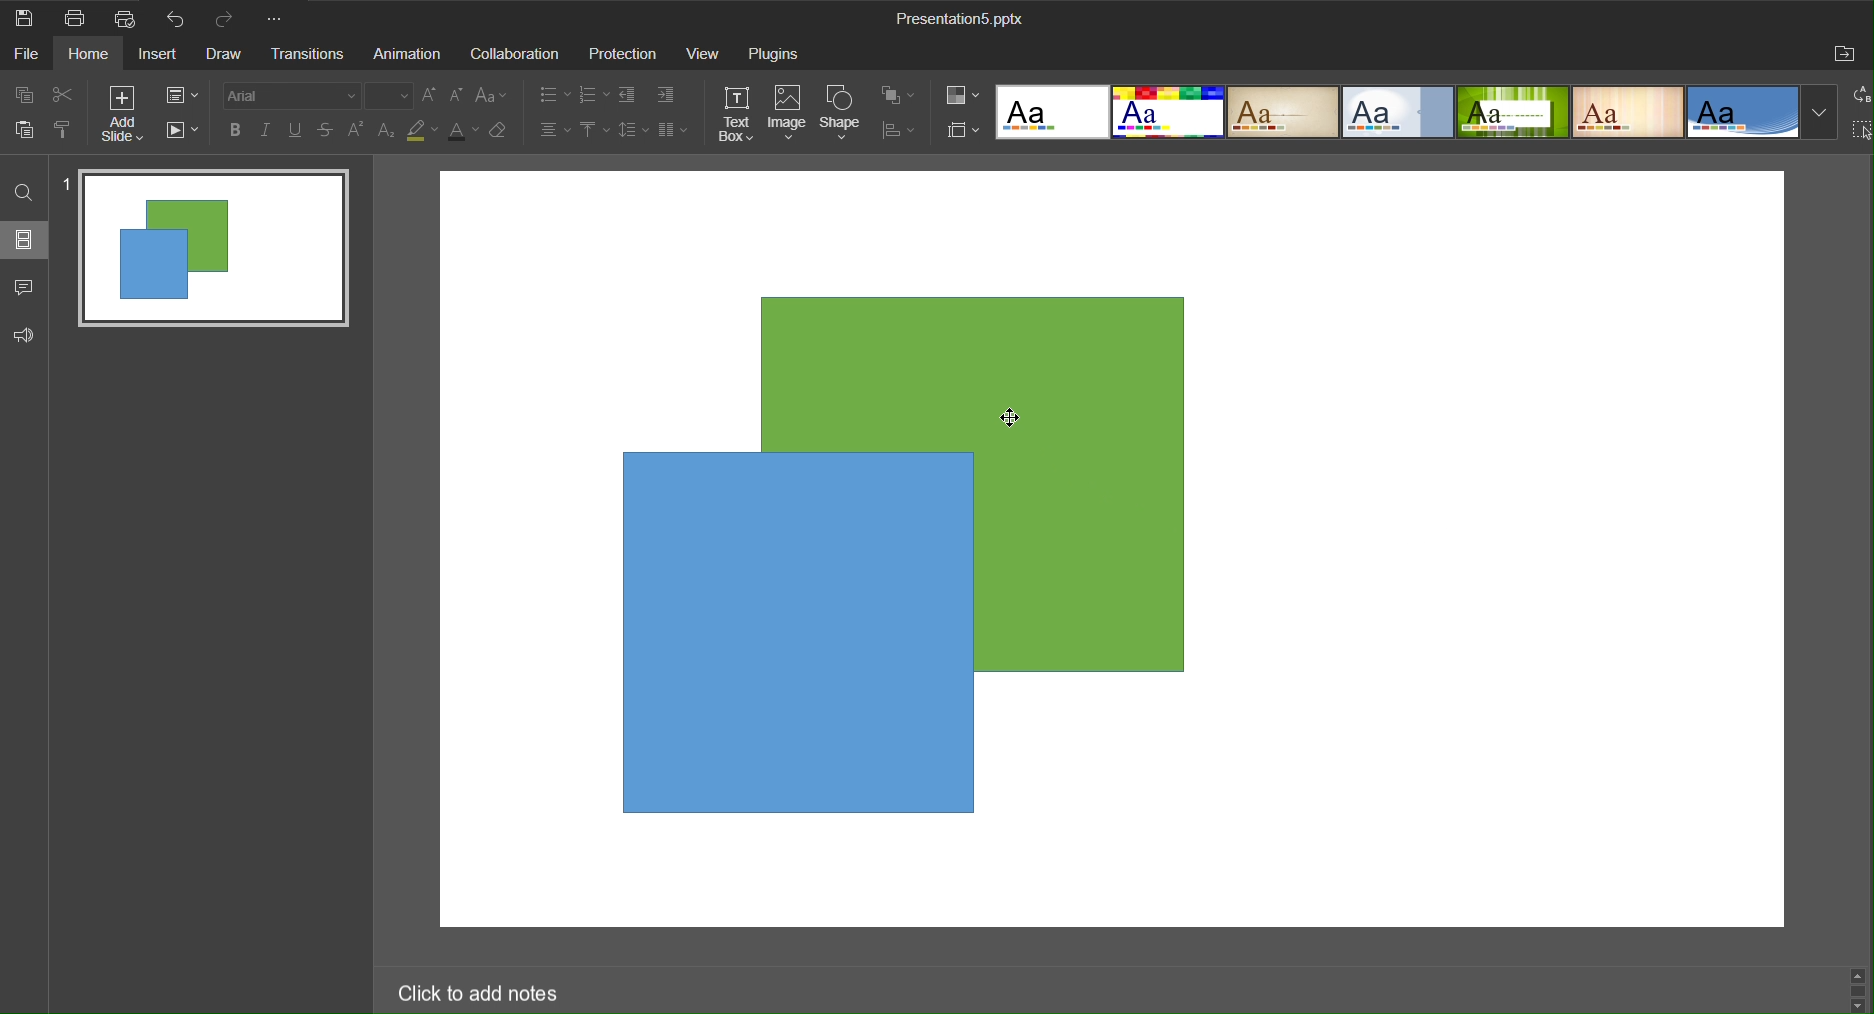 The height and width of the screenshot is (1014, 1874). I want to click on Playback, so click(184, 132).